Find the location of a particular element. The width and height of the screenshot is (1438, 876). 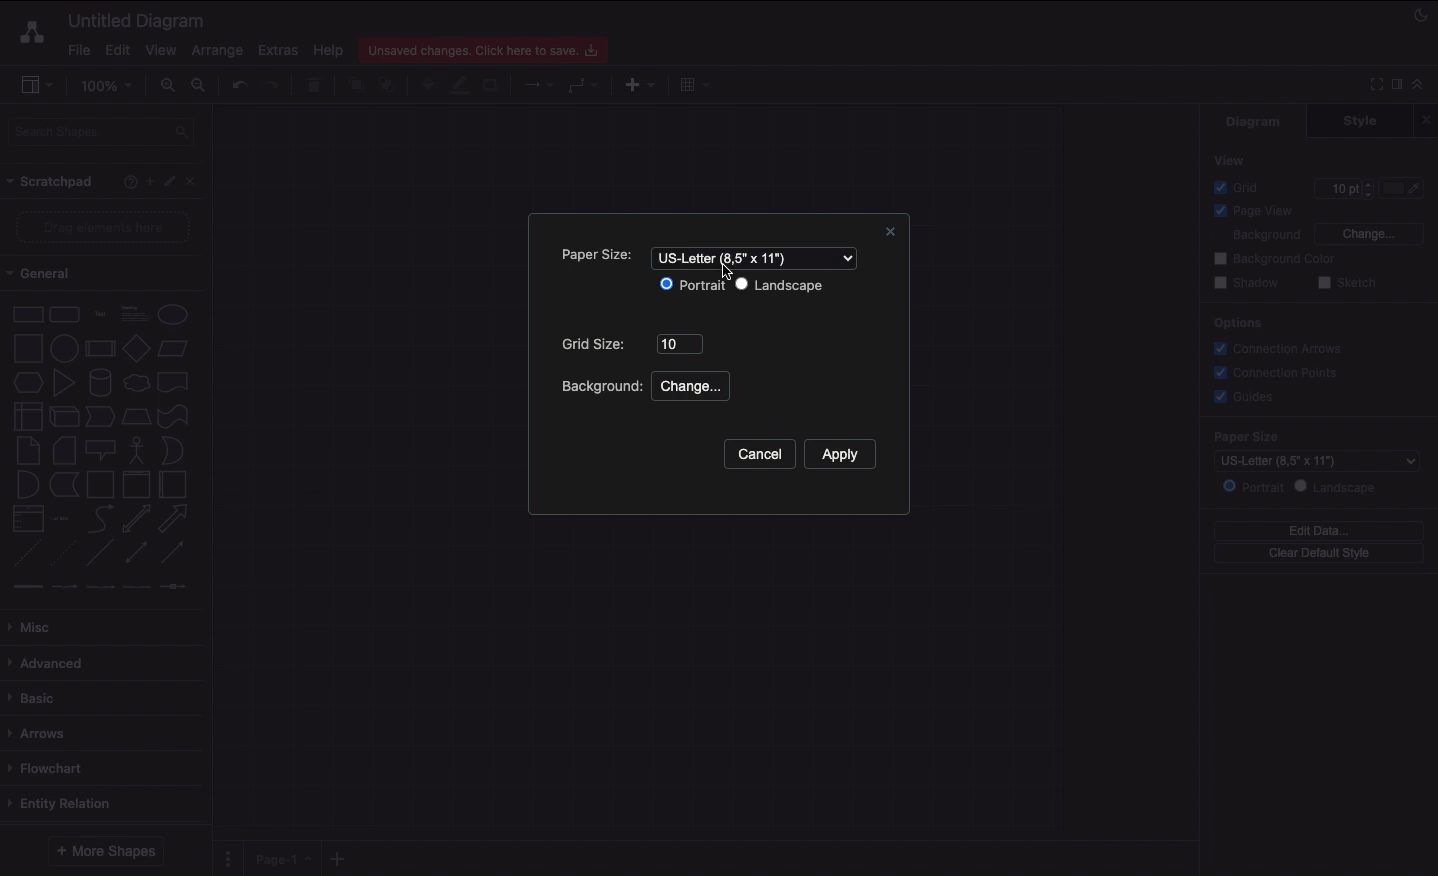

Connection  is located at coordinates (539, 85).